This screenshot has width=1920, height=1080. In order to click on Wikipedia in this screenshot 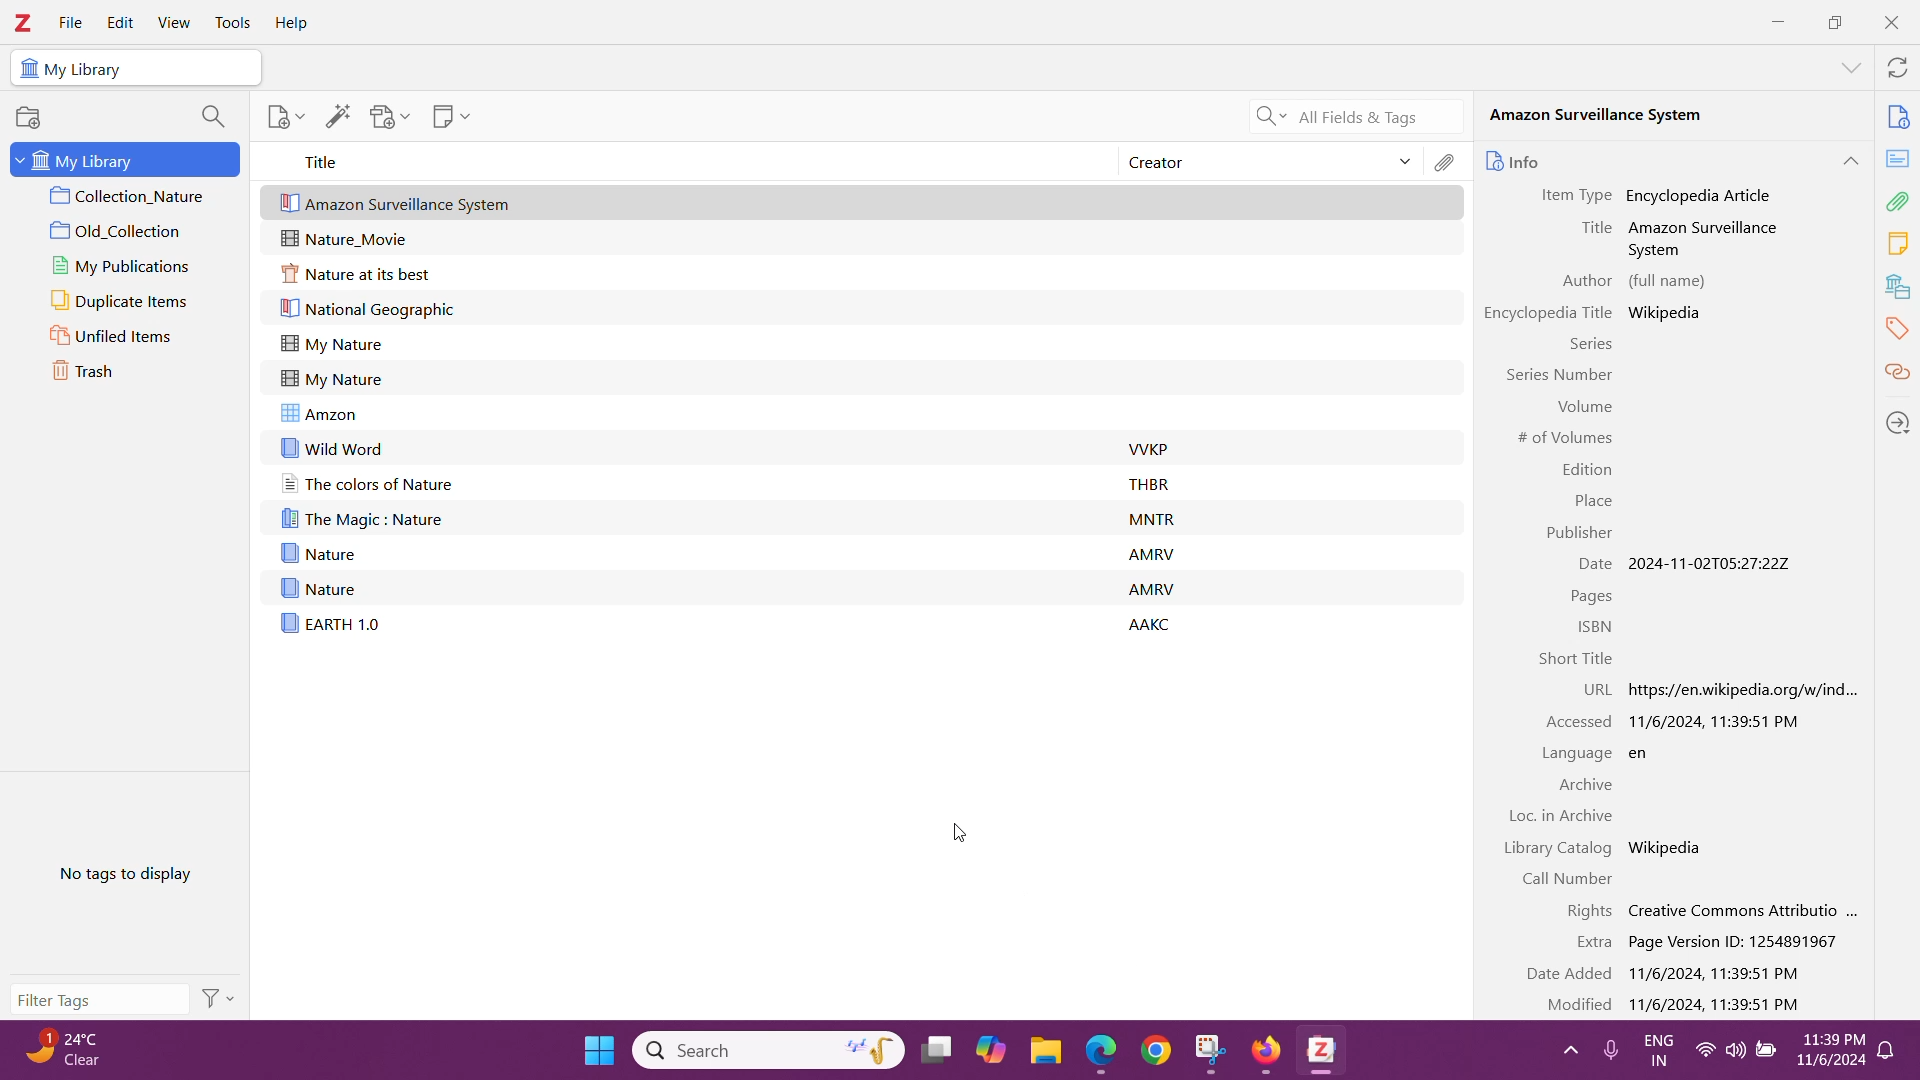, I will do `click(1663, 847)`.